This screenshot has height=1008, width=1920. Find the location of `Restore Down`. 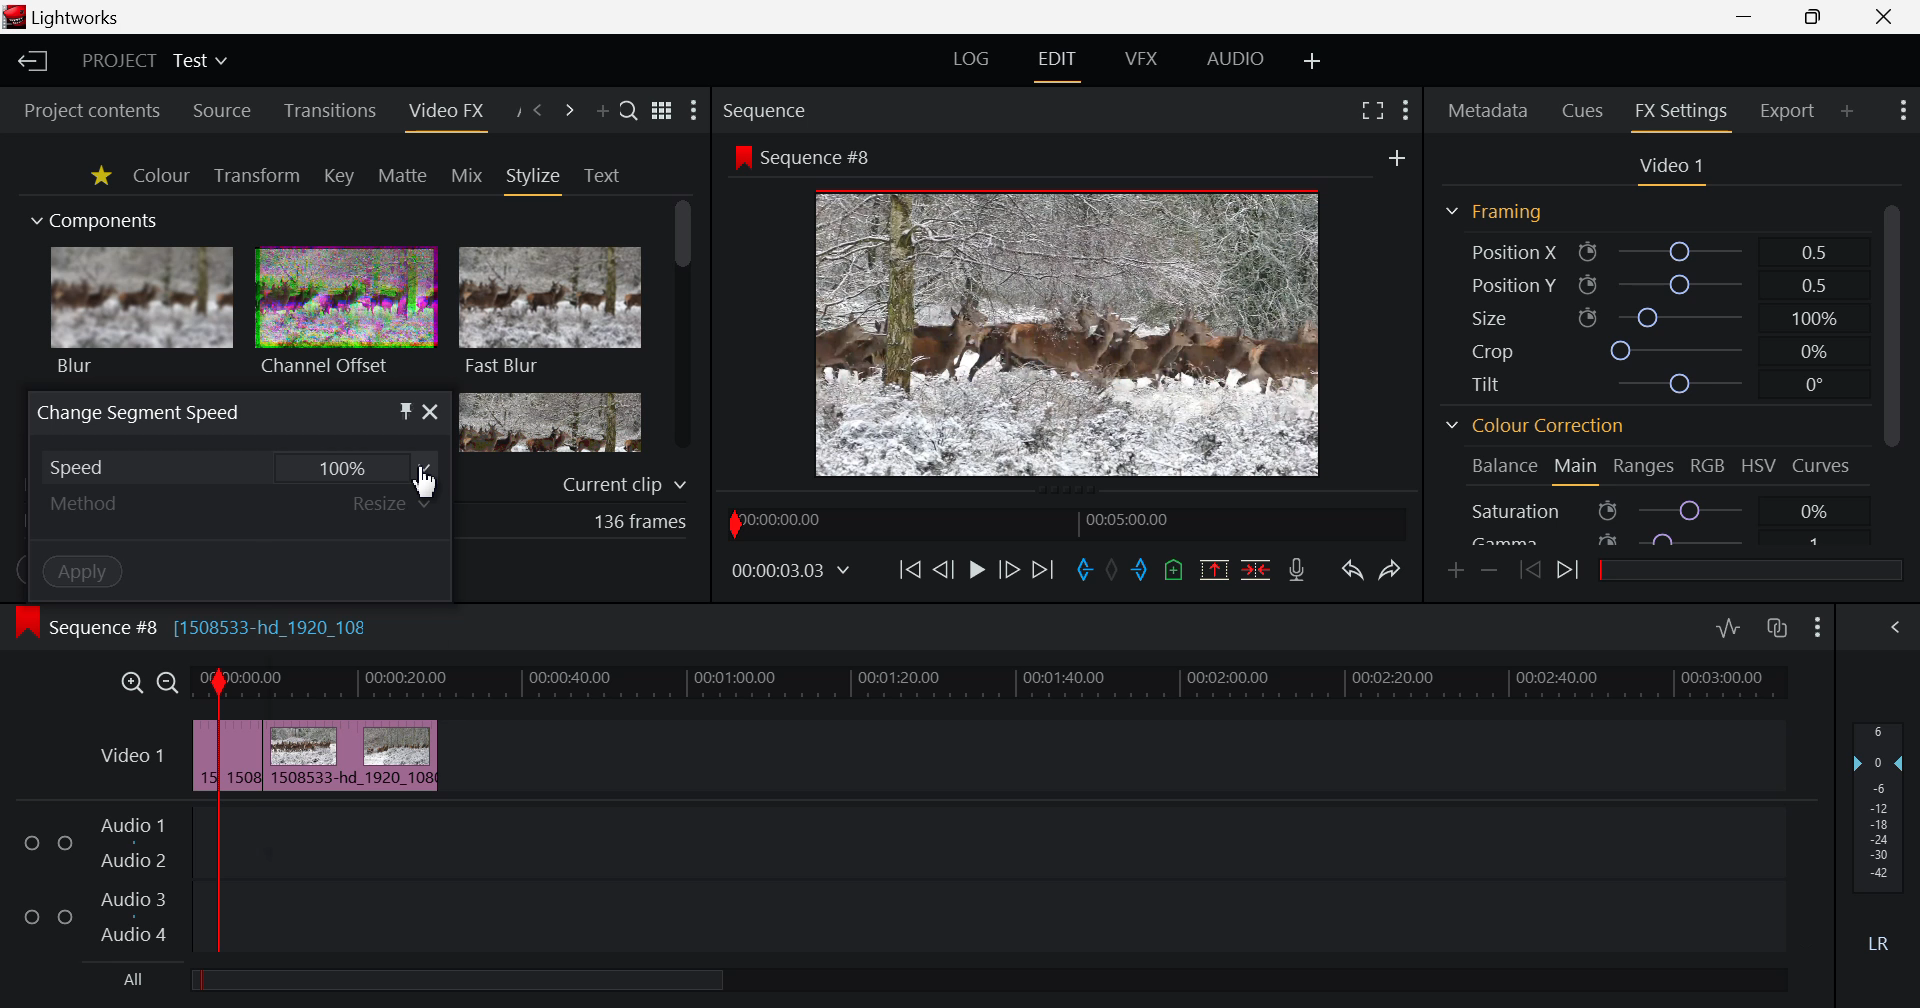

Restore Down is located at coordinates (1747, 17).